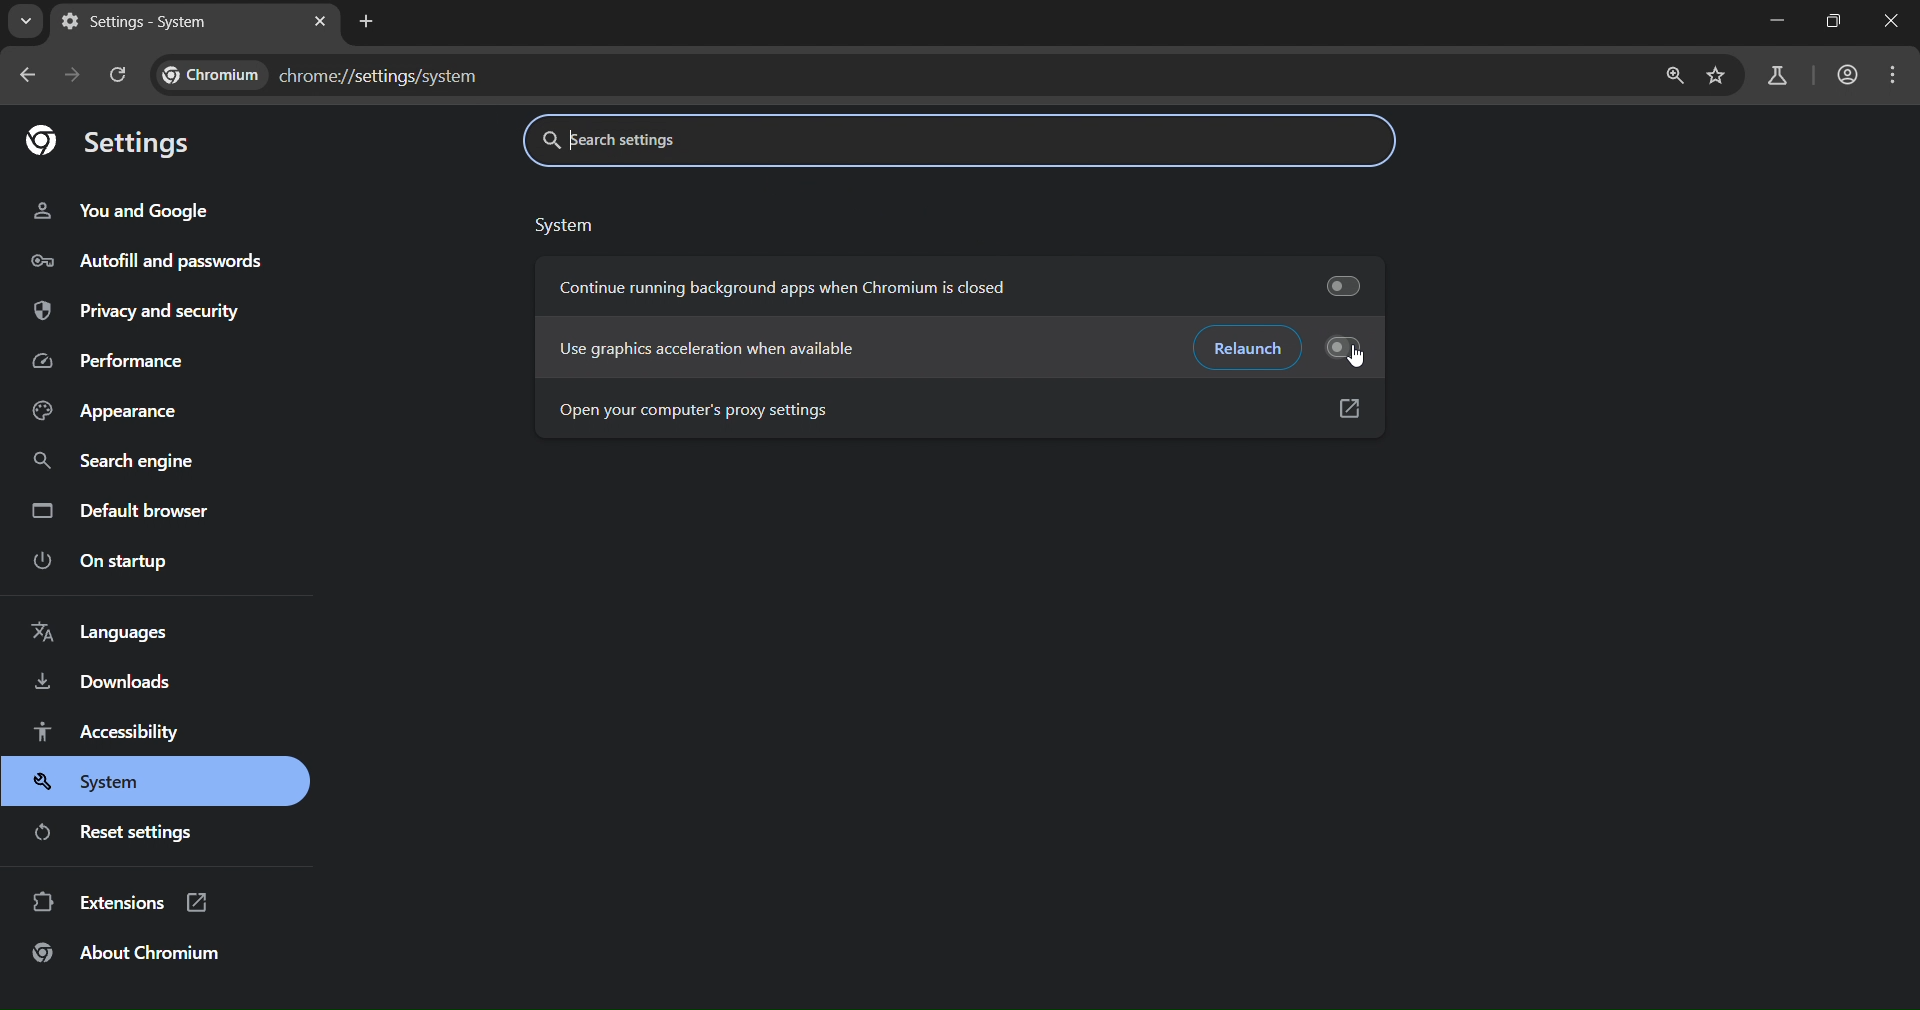 This screenshot has width=1920, height=1010. I want to click on go forward one page, so click(74, 74).